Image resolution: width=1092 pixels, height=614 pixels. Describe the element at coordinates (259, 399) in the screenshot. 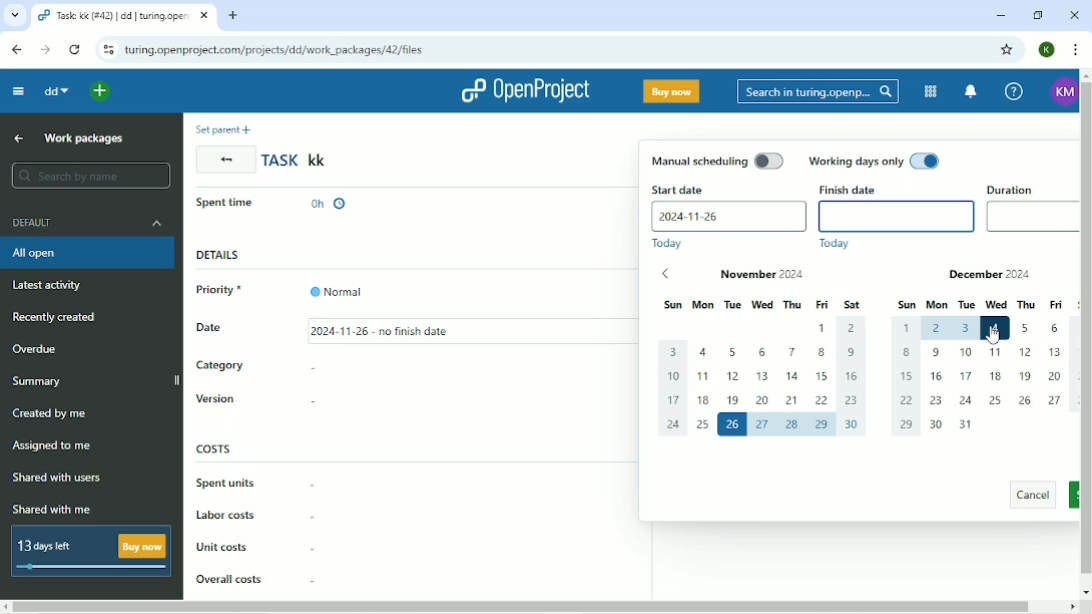

I see `Version` at that location.